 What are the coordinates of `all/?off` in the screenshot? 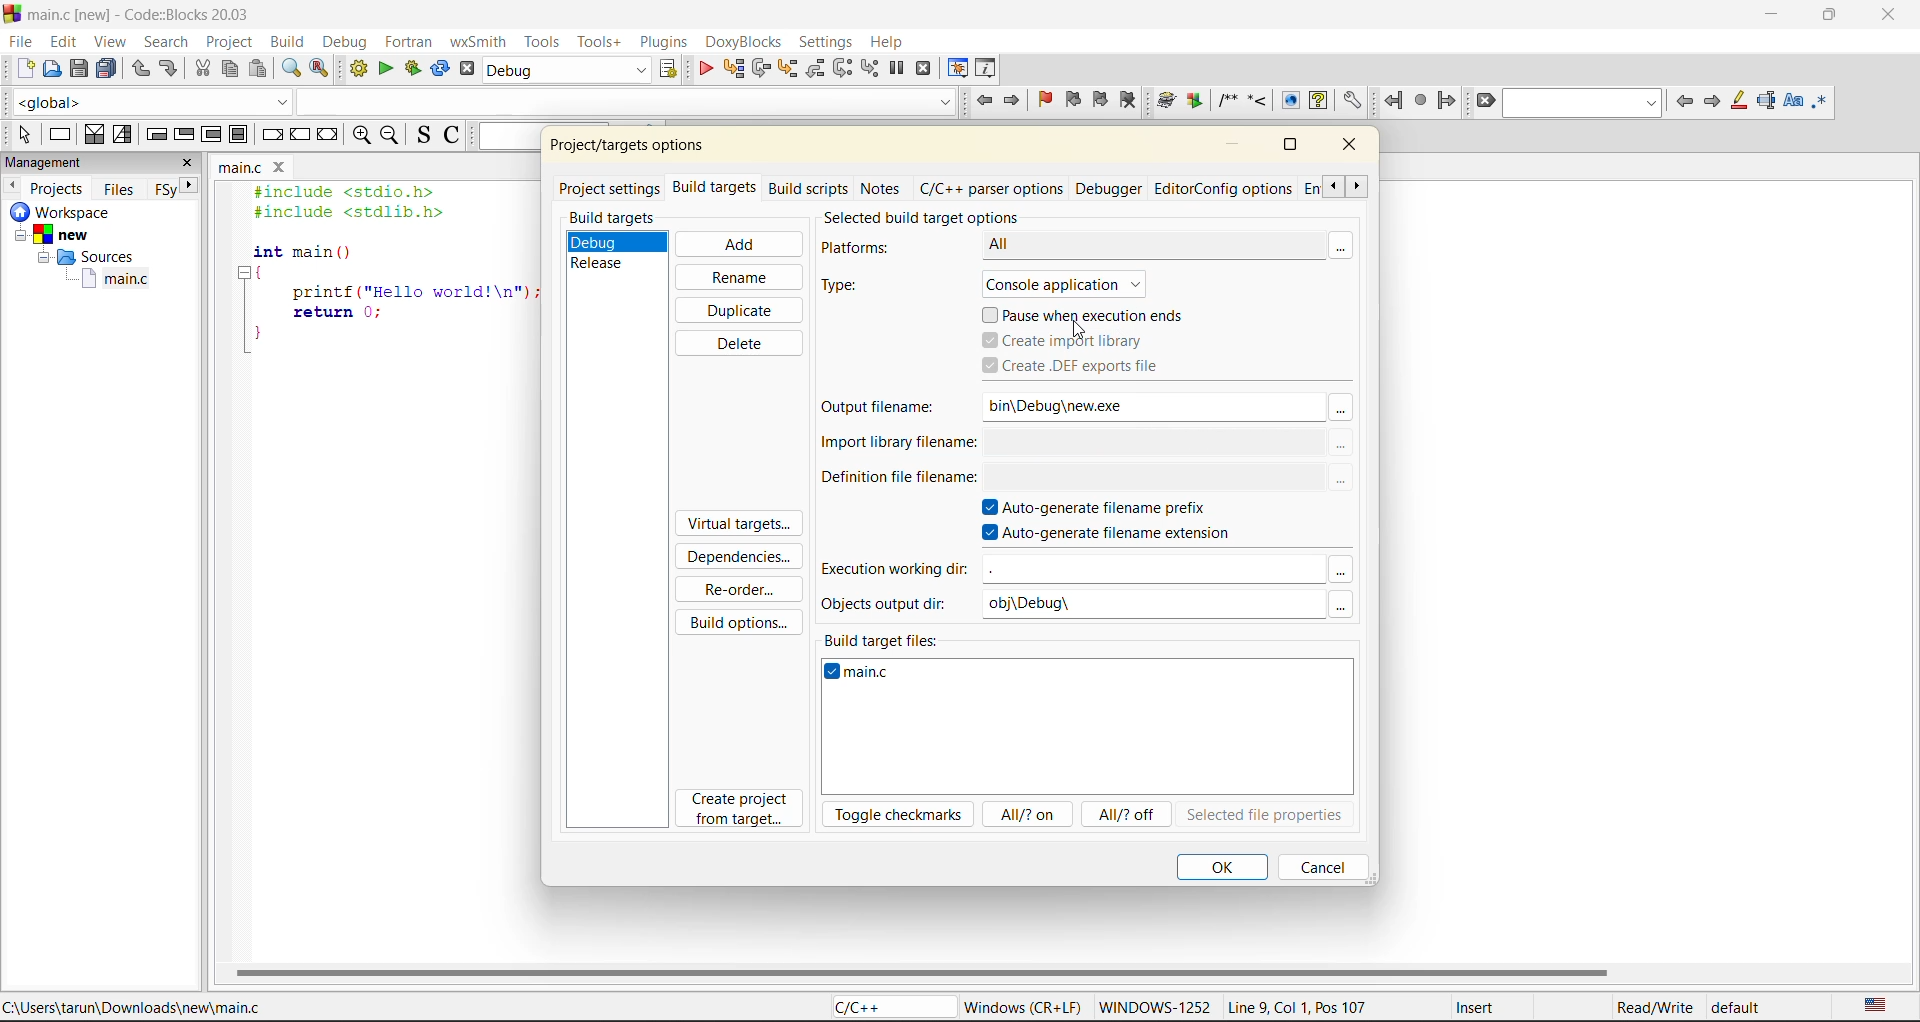 It's located at (1129, 816).